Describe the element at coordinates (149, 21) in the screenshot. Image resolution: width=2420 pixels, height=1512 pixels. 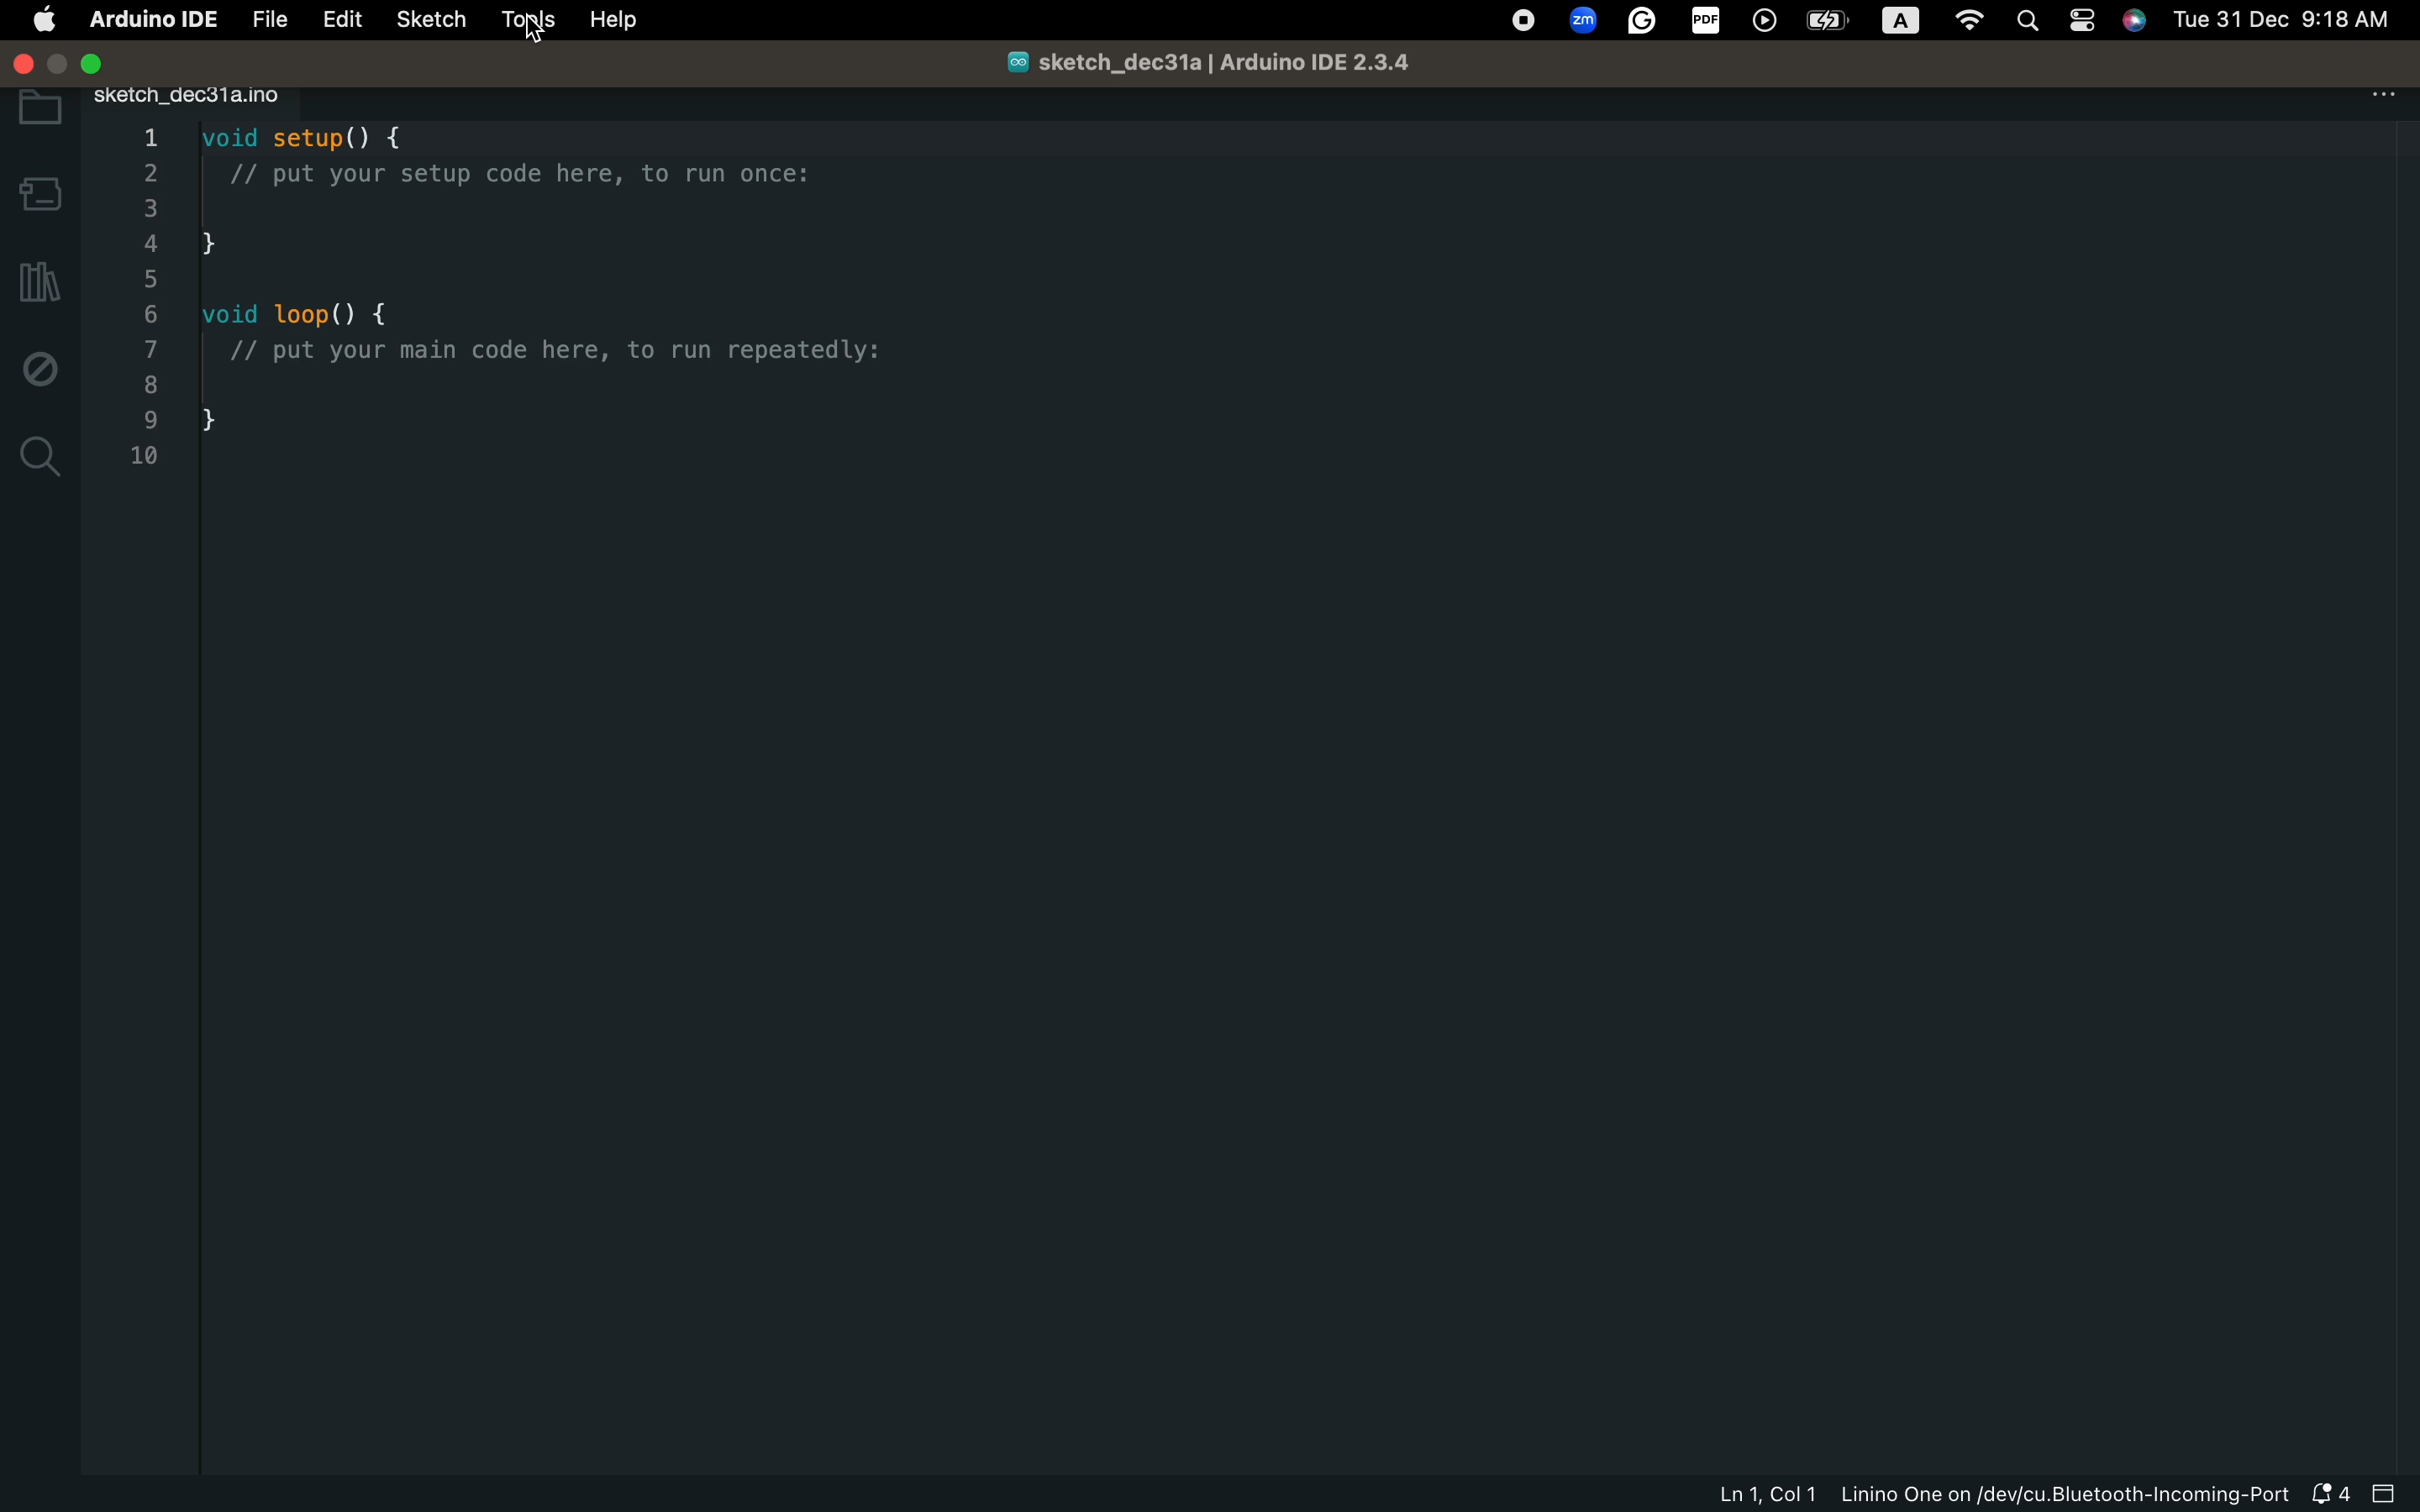
I see `arduino` at that location.